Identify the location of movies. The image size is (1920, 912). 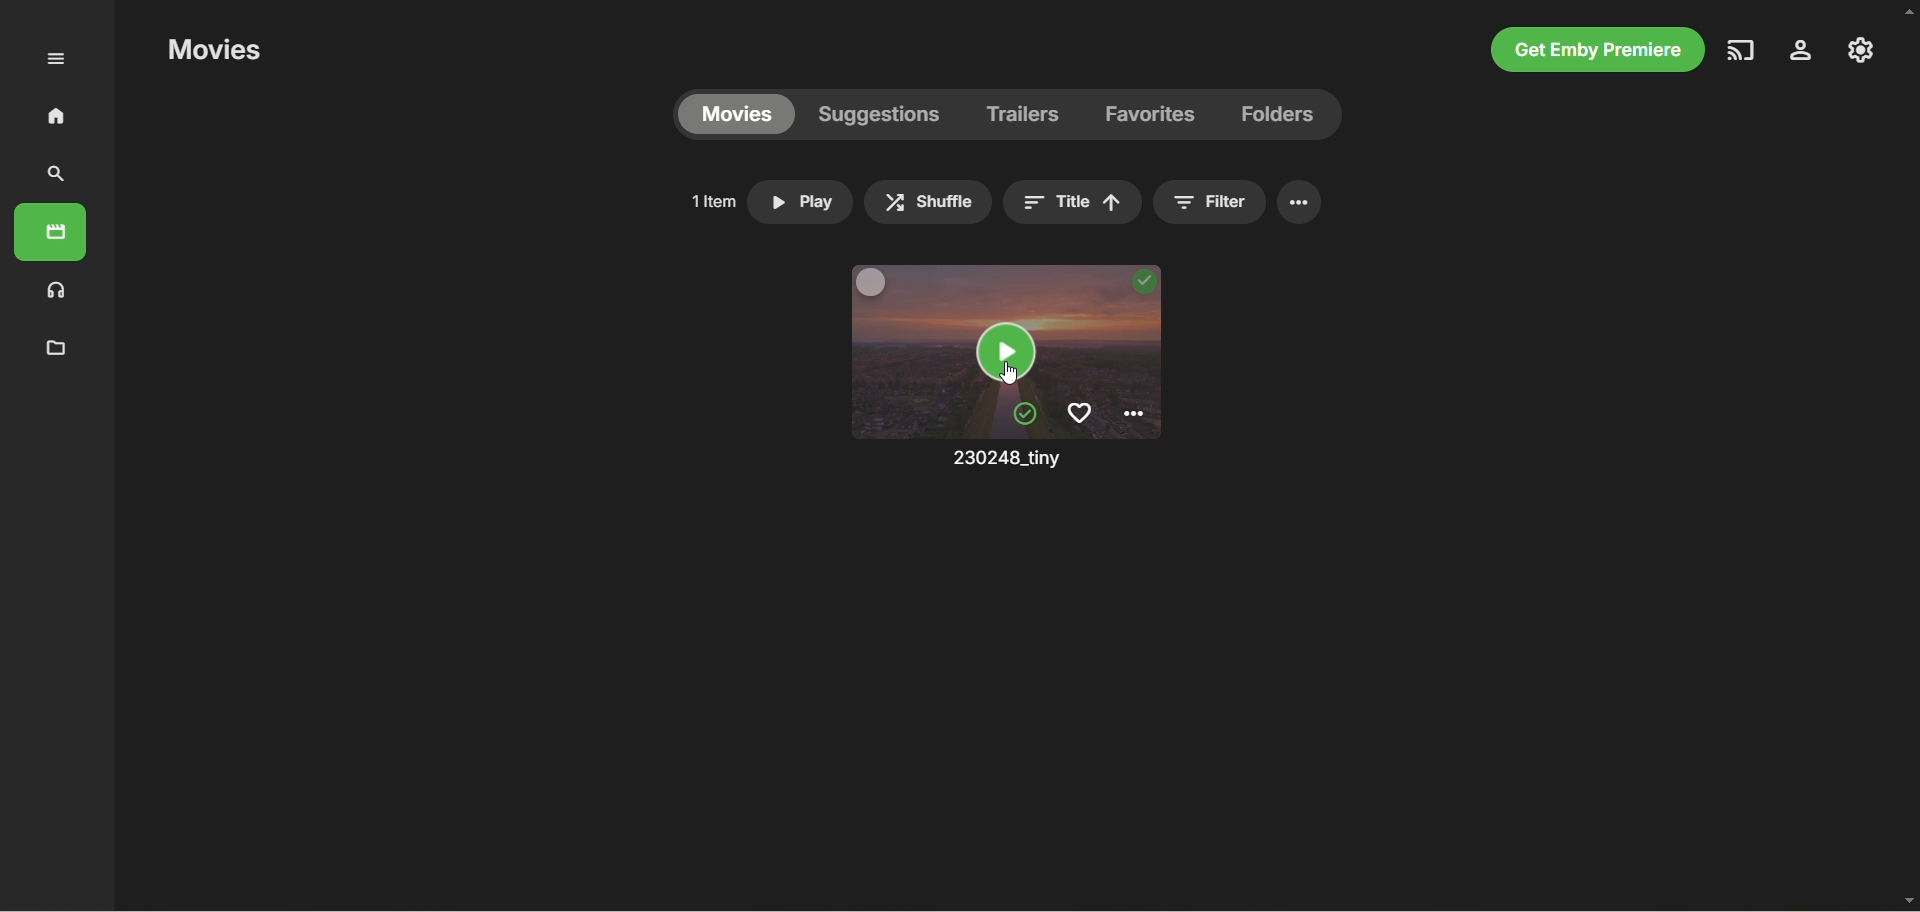
(739, 115).